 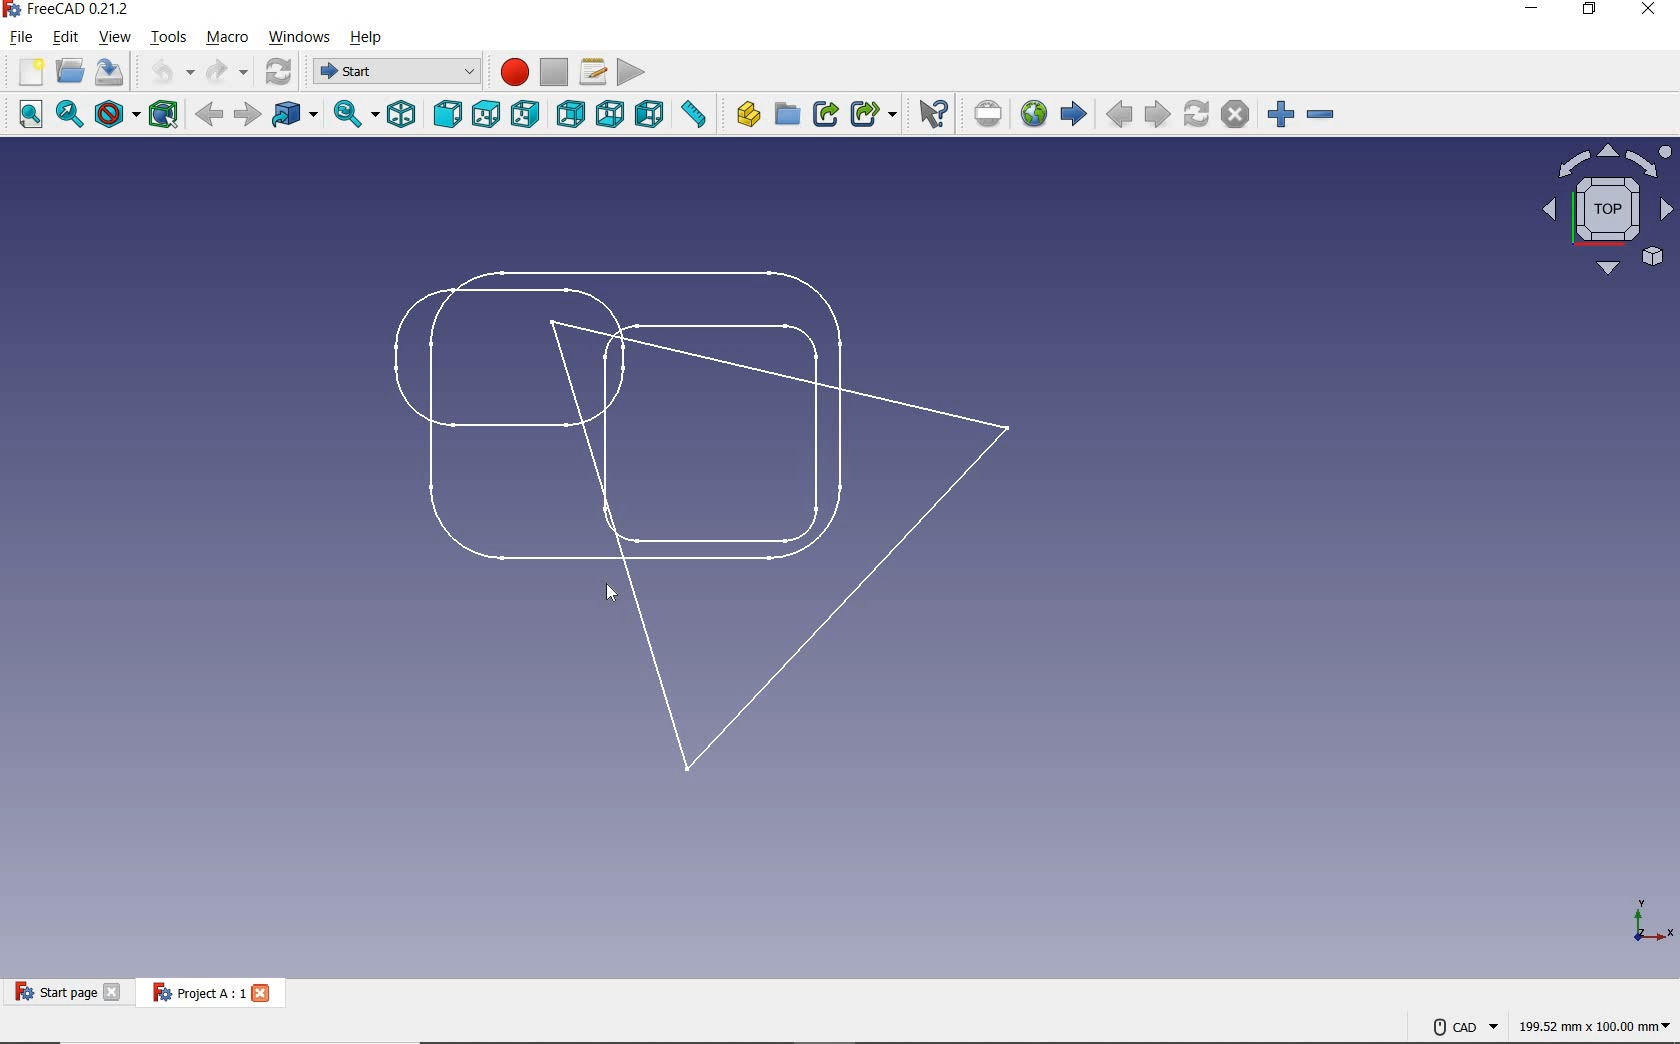 I want to click on BOUNDING BOX, so click(x=159, y=113).